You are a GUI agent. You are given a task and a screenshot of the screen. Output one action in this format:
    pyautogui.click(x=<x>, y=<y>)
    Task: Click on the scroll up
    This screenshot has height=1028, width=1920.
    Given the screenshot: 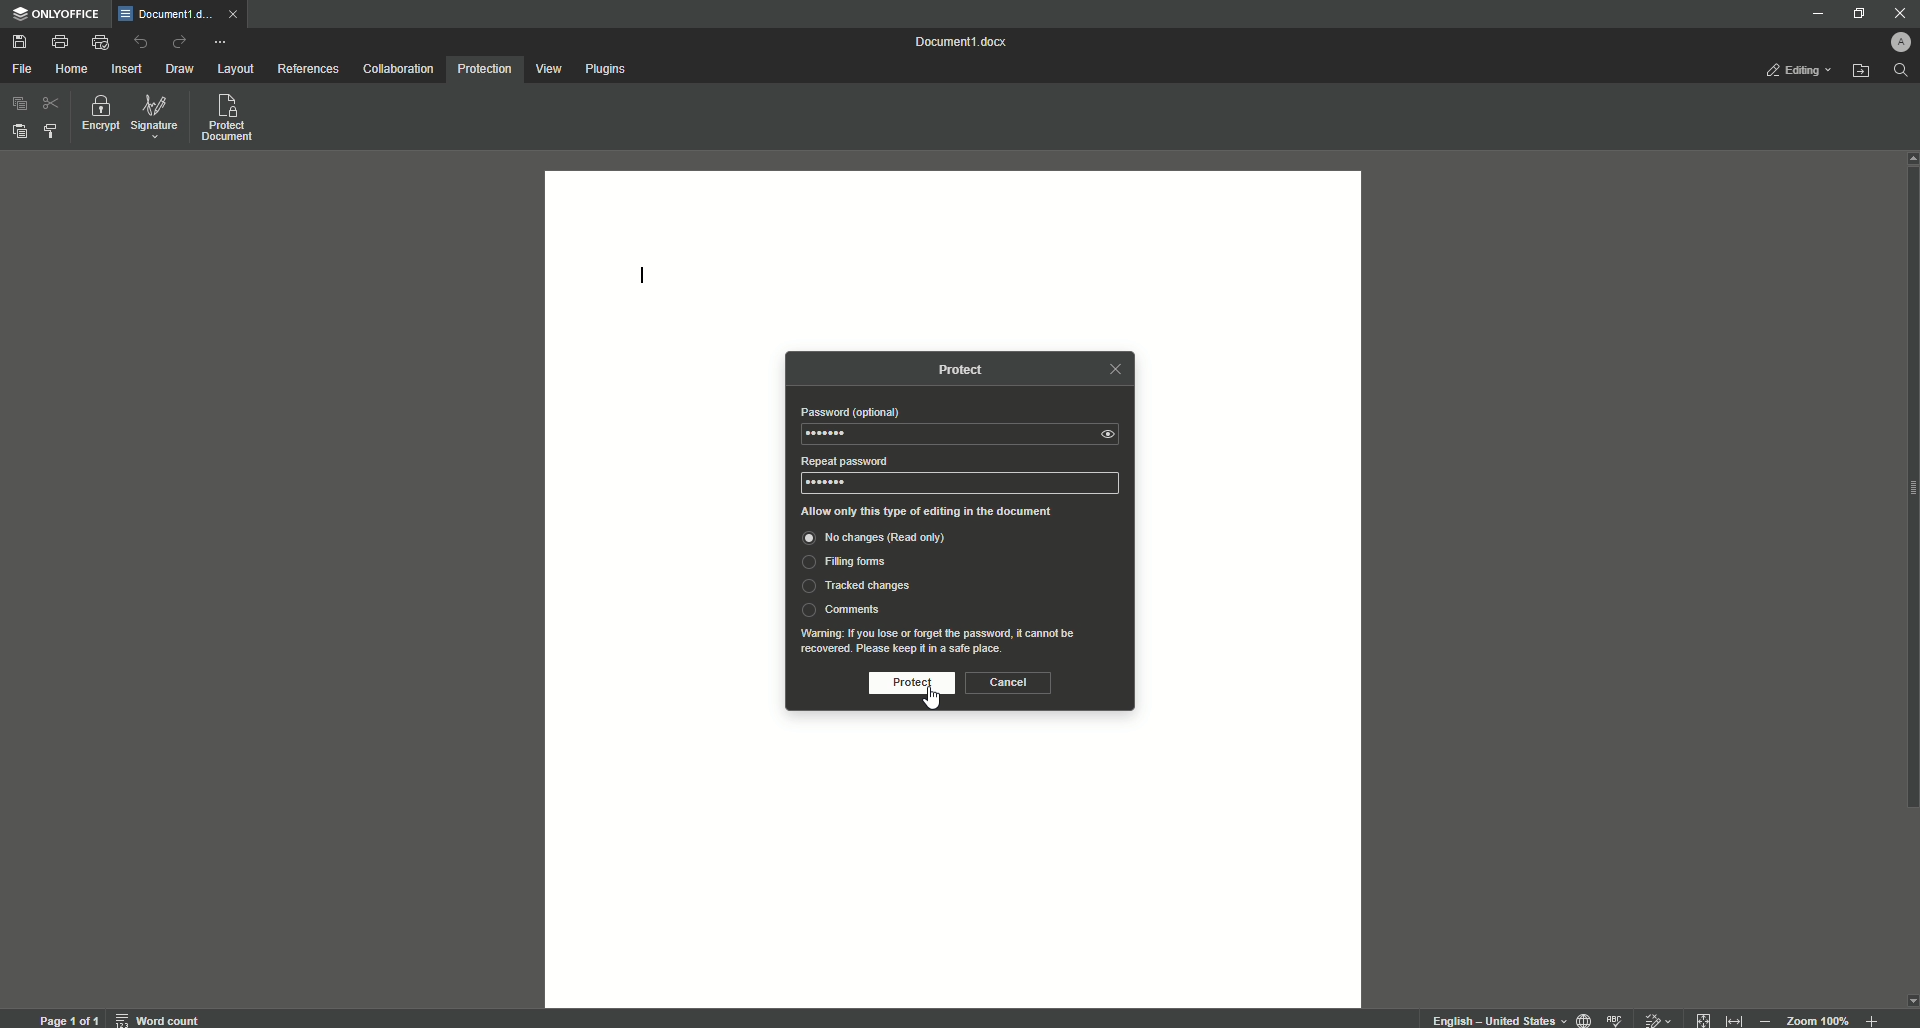 What is the action you would take?
    pyautogui.click(x=1908, y=158)
    